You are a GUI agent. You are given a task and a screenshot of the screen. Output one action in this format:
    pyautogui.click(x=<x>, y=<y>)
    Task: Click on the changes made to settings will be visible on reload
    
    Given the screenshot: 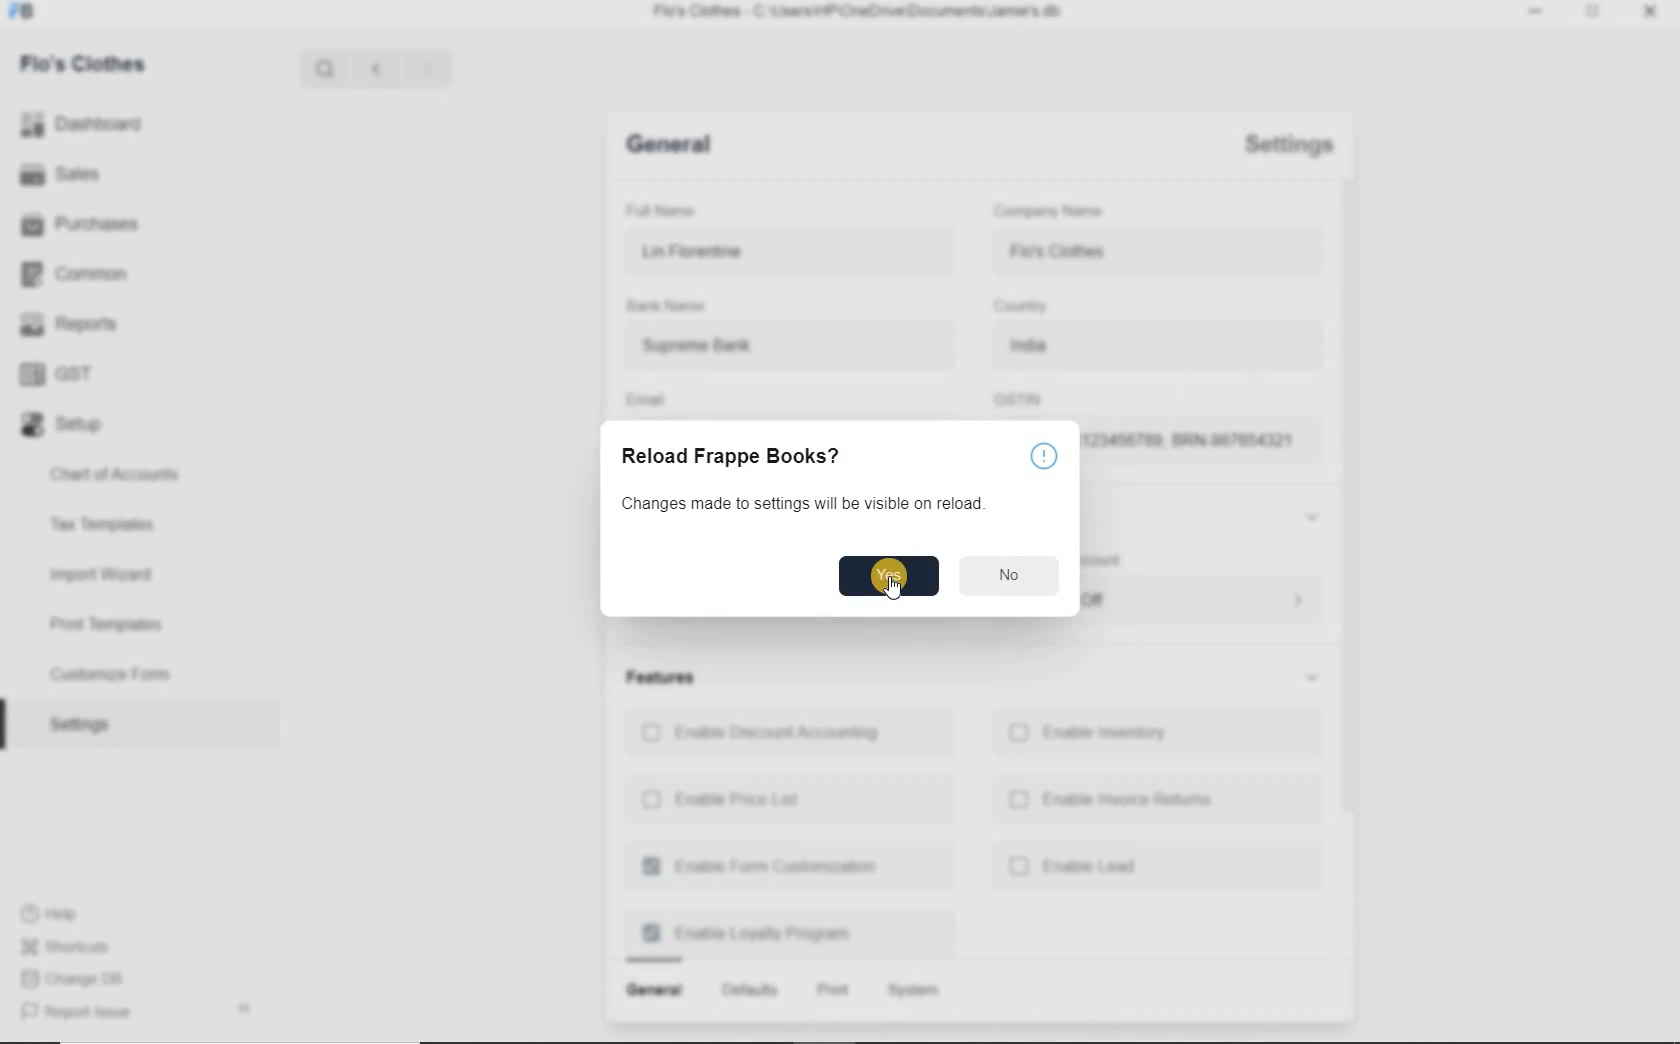 What is the action you would take?
    pyautogui.click(x=828, y=503)
    